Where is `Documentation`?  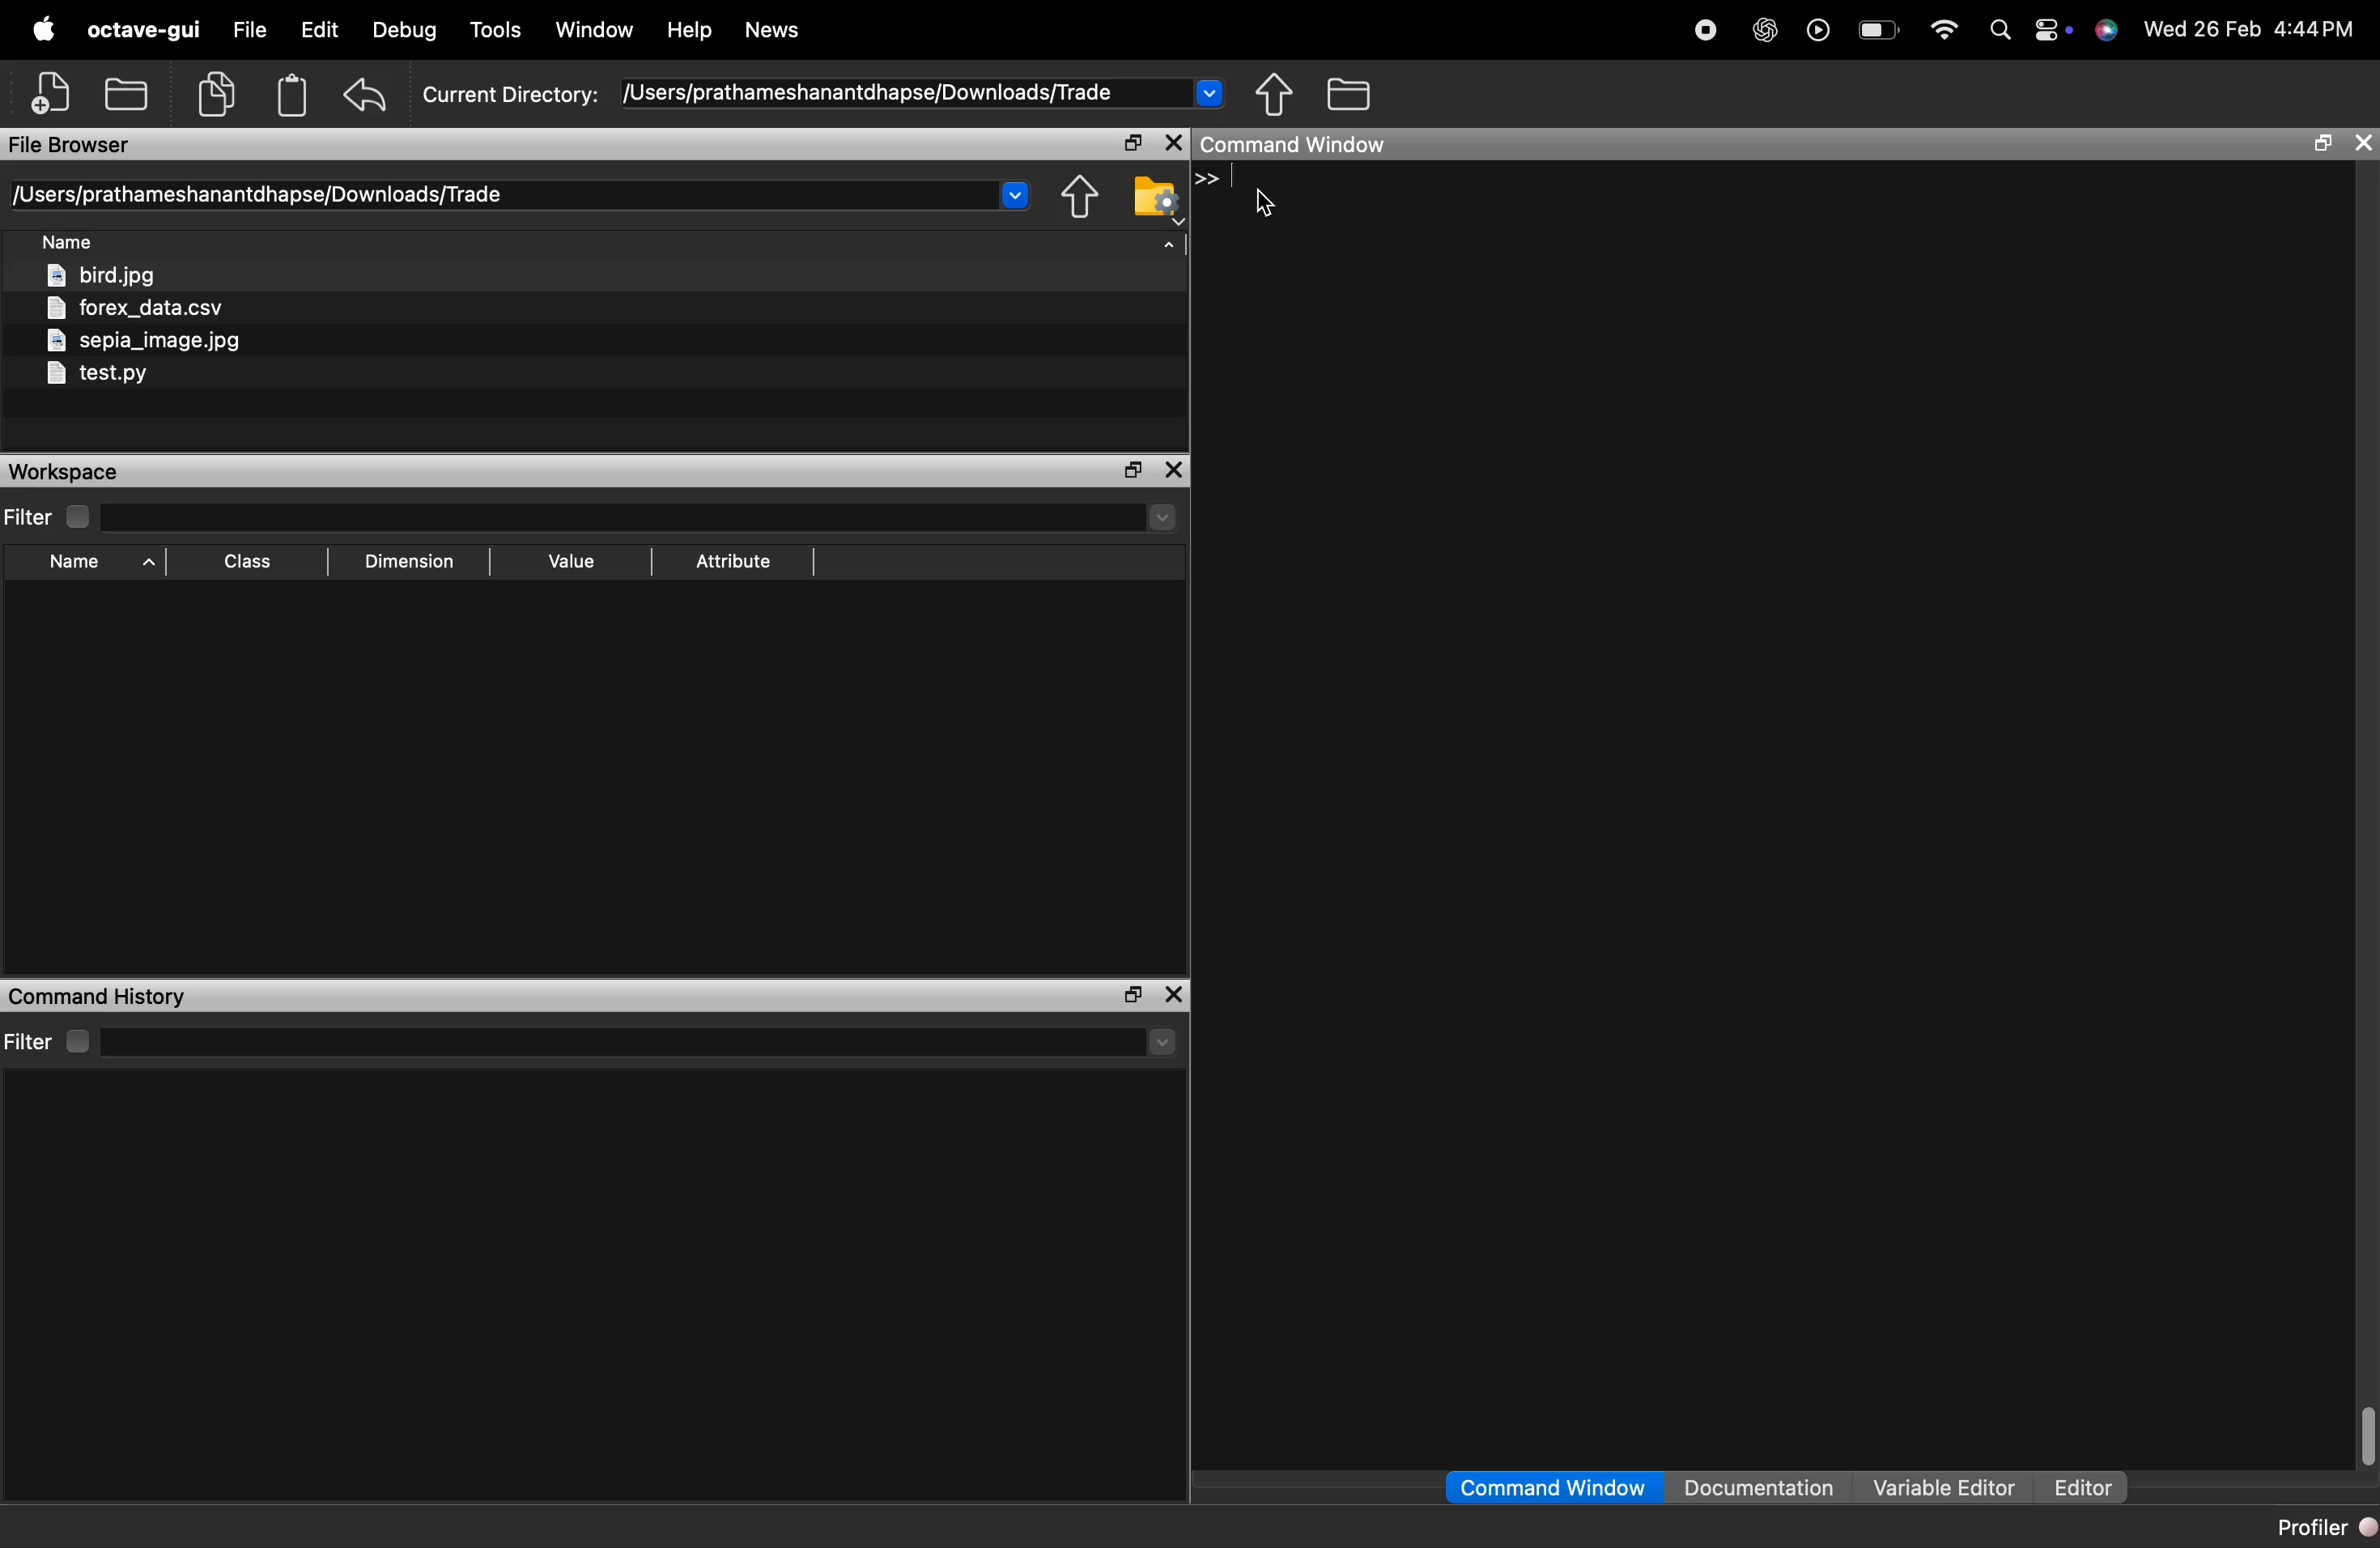 Documentation is located at coordinates (1760, 1486).